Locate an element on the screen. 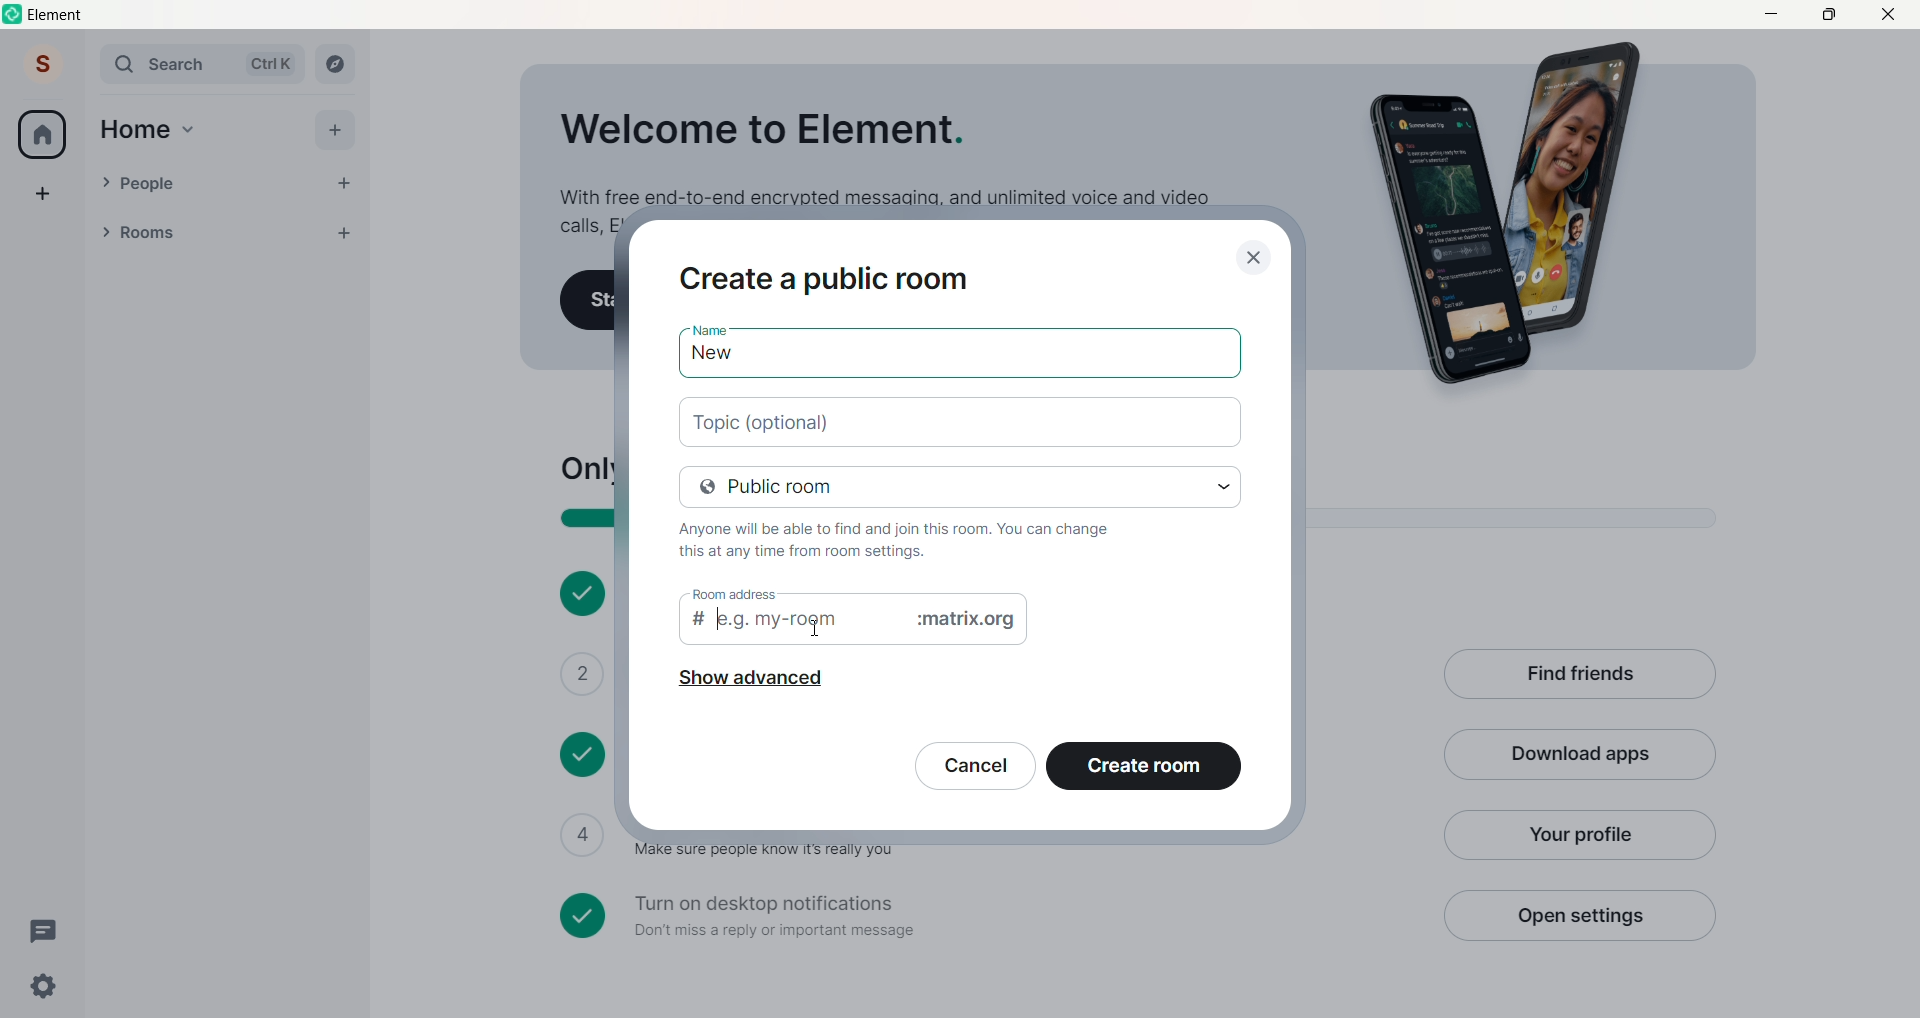  Graphics Image is located at coordinates (1516, 215).